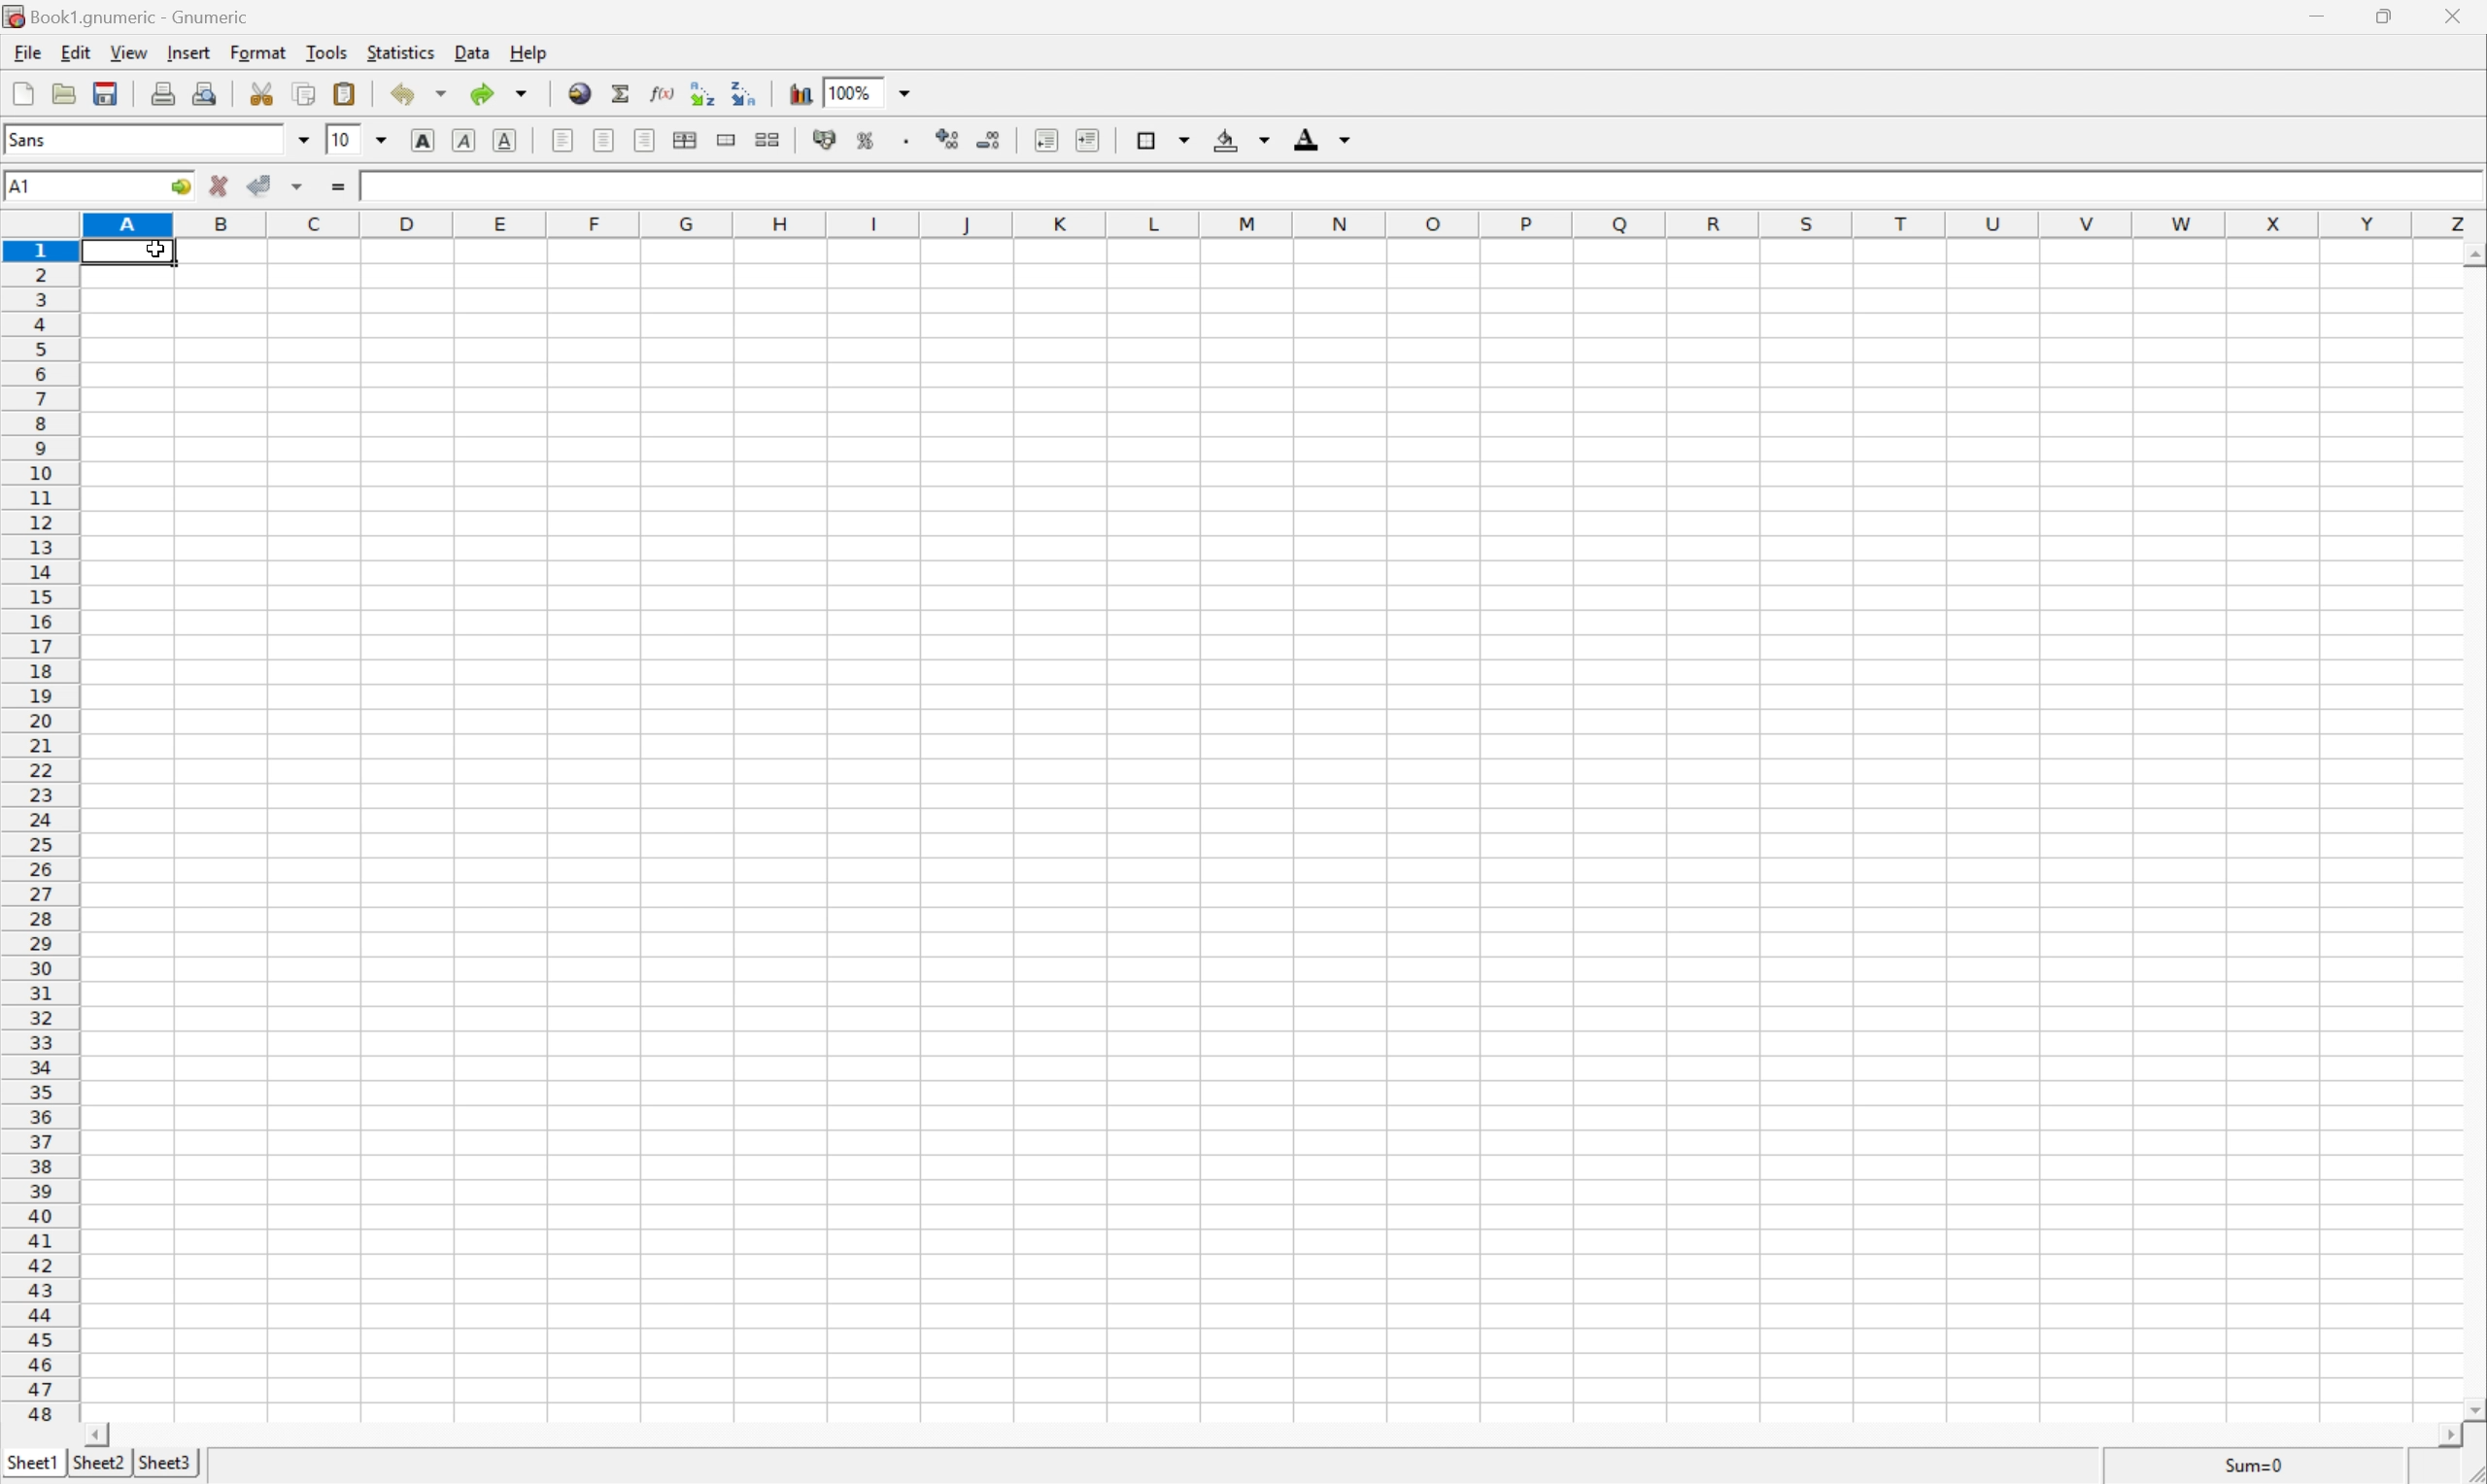 This screenshot has width=2487, height=1484. I want to click on center horizontally, so click(605, 142).